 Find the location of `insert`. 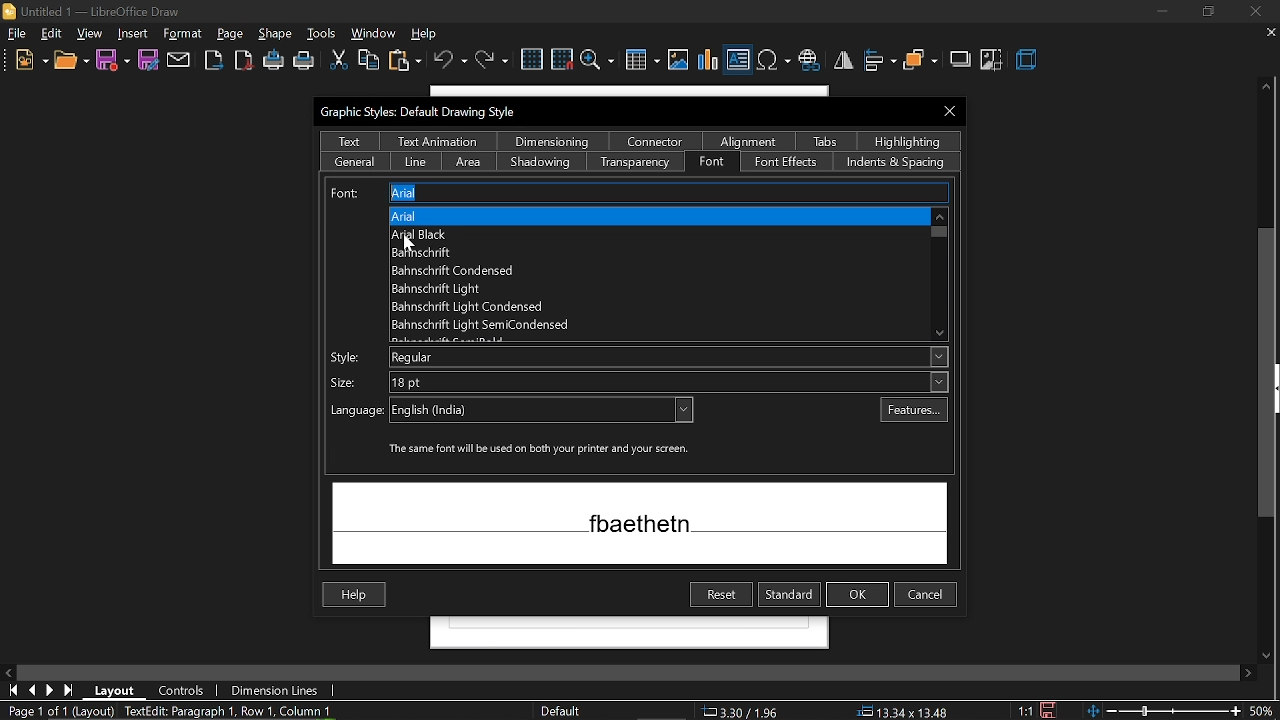

insert is located at coordinates (185, 34).